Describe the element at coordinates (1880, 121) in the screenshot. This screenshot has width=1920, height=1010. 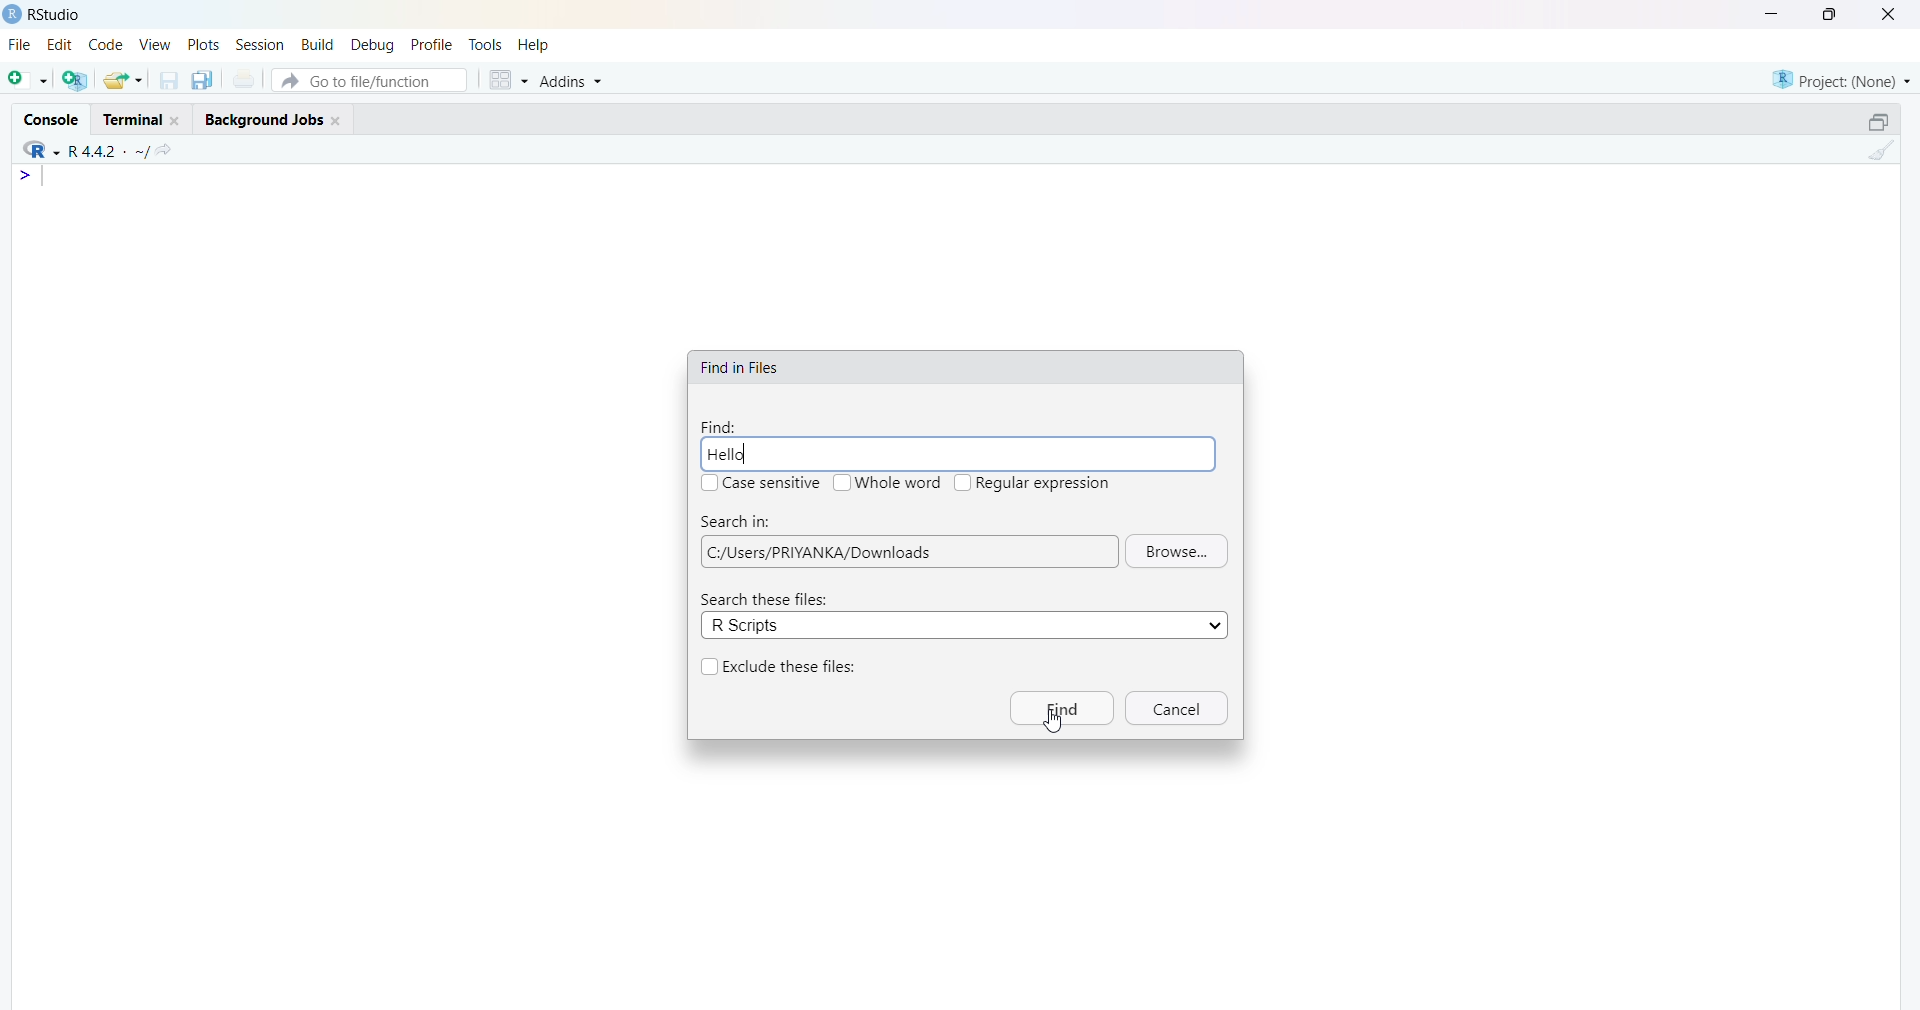
I see `open in separate window` at that location.